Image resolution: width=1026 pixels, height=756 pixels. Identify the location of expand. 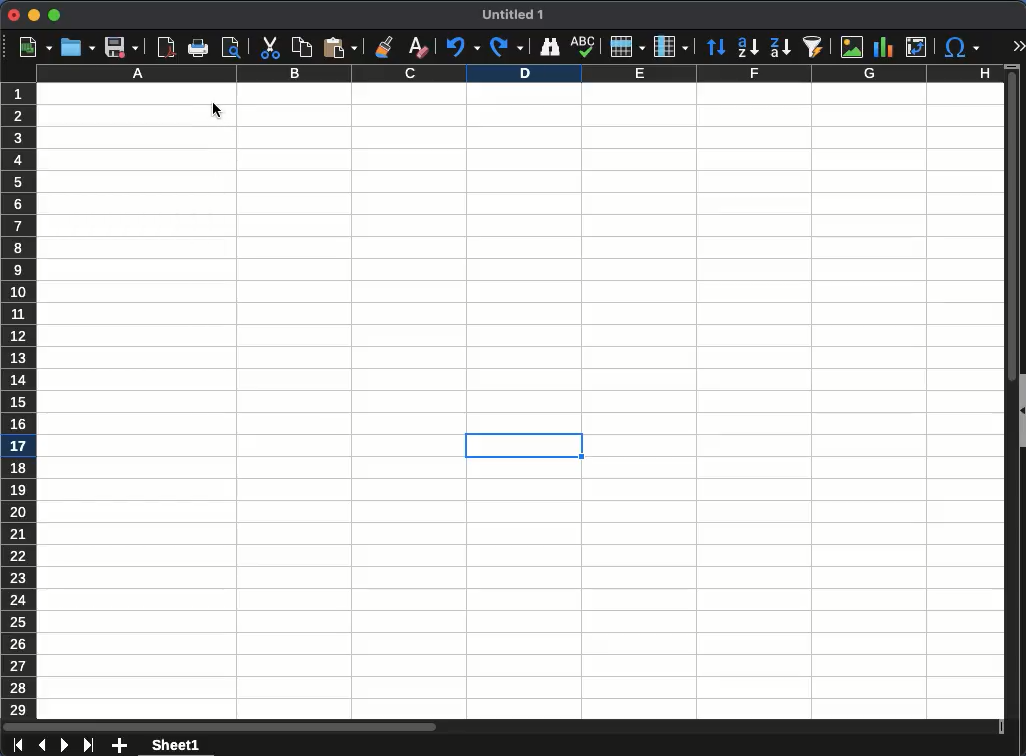
(1020, 43).